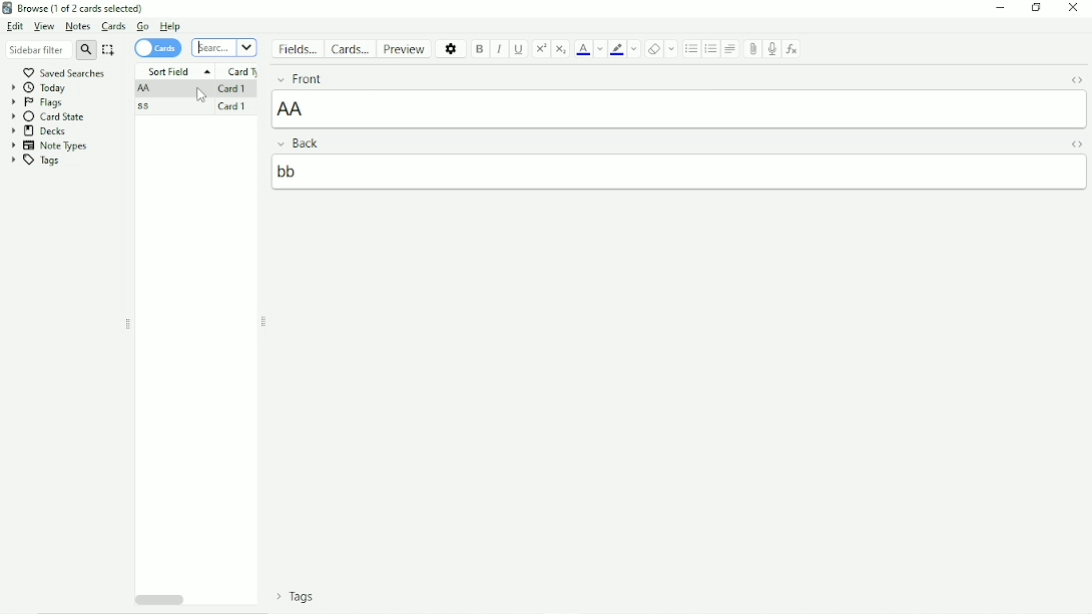 This screenshot has width=1092, height=614. What do you see at coordinates (692, 49) in the screenshot?
I see `Unordered list` at bounding box center [692, 49].